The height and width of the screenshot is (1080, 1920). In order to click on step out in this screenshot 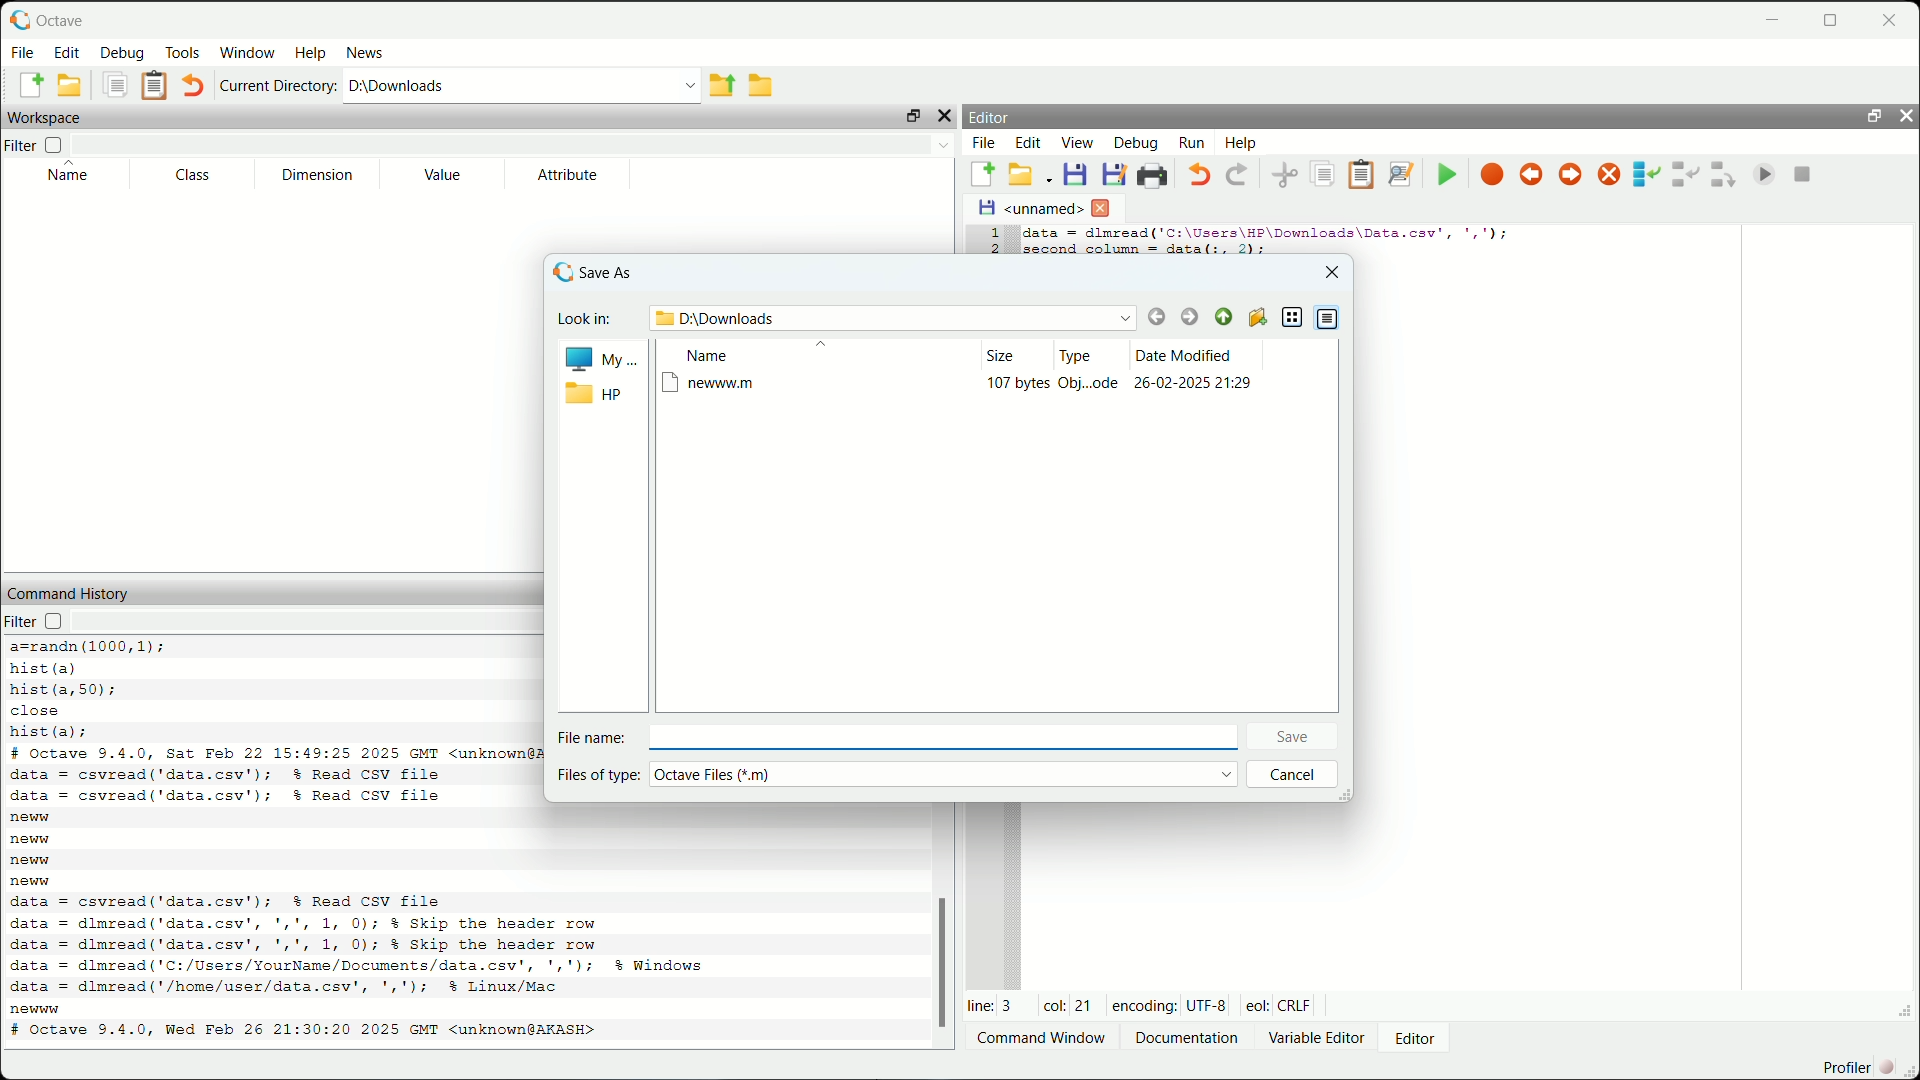, I will do `click(1721, 177)`.